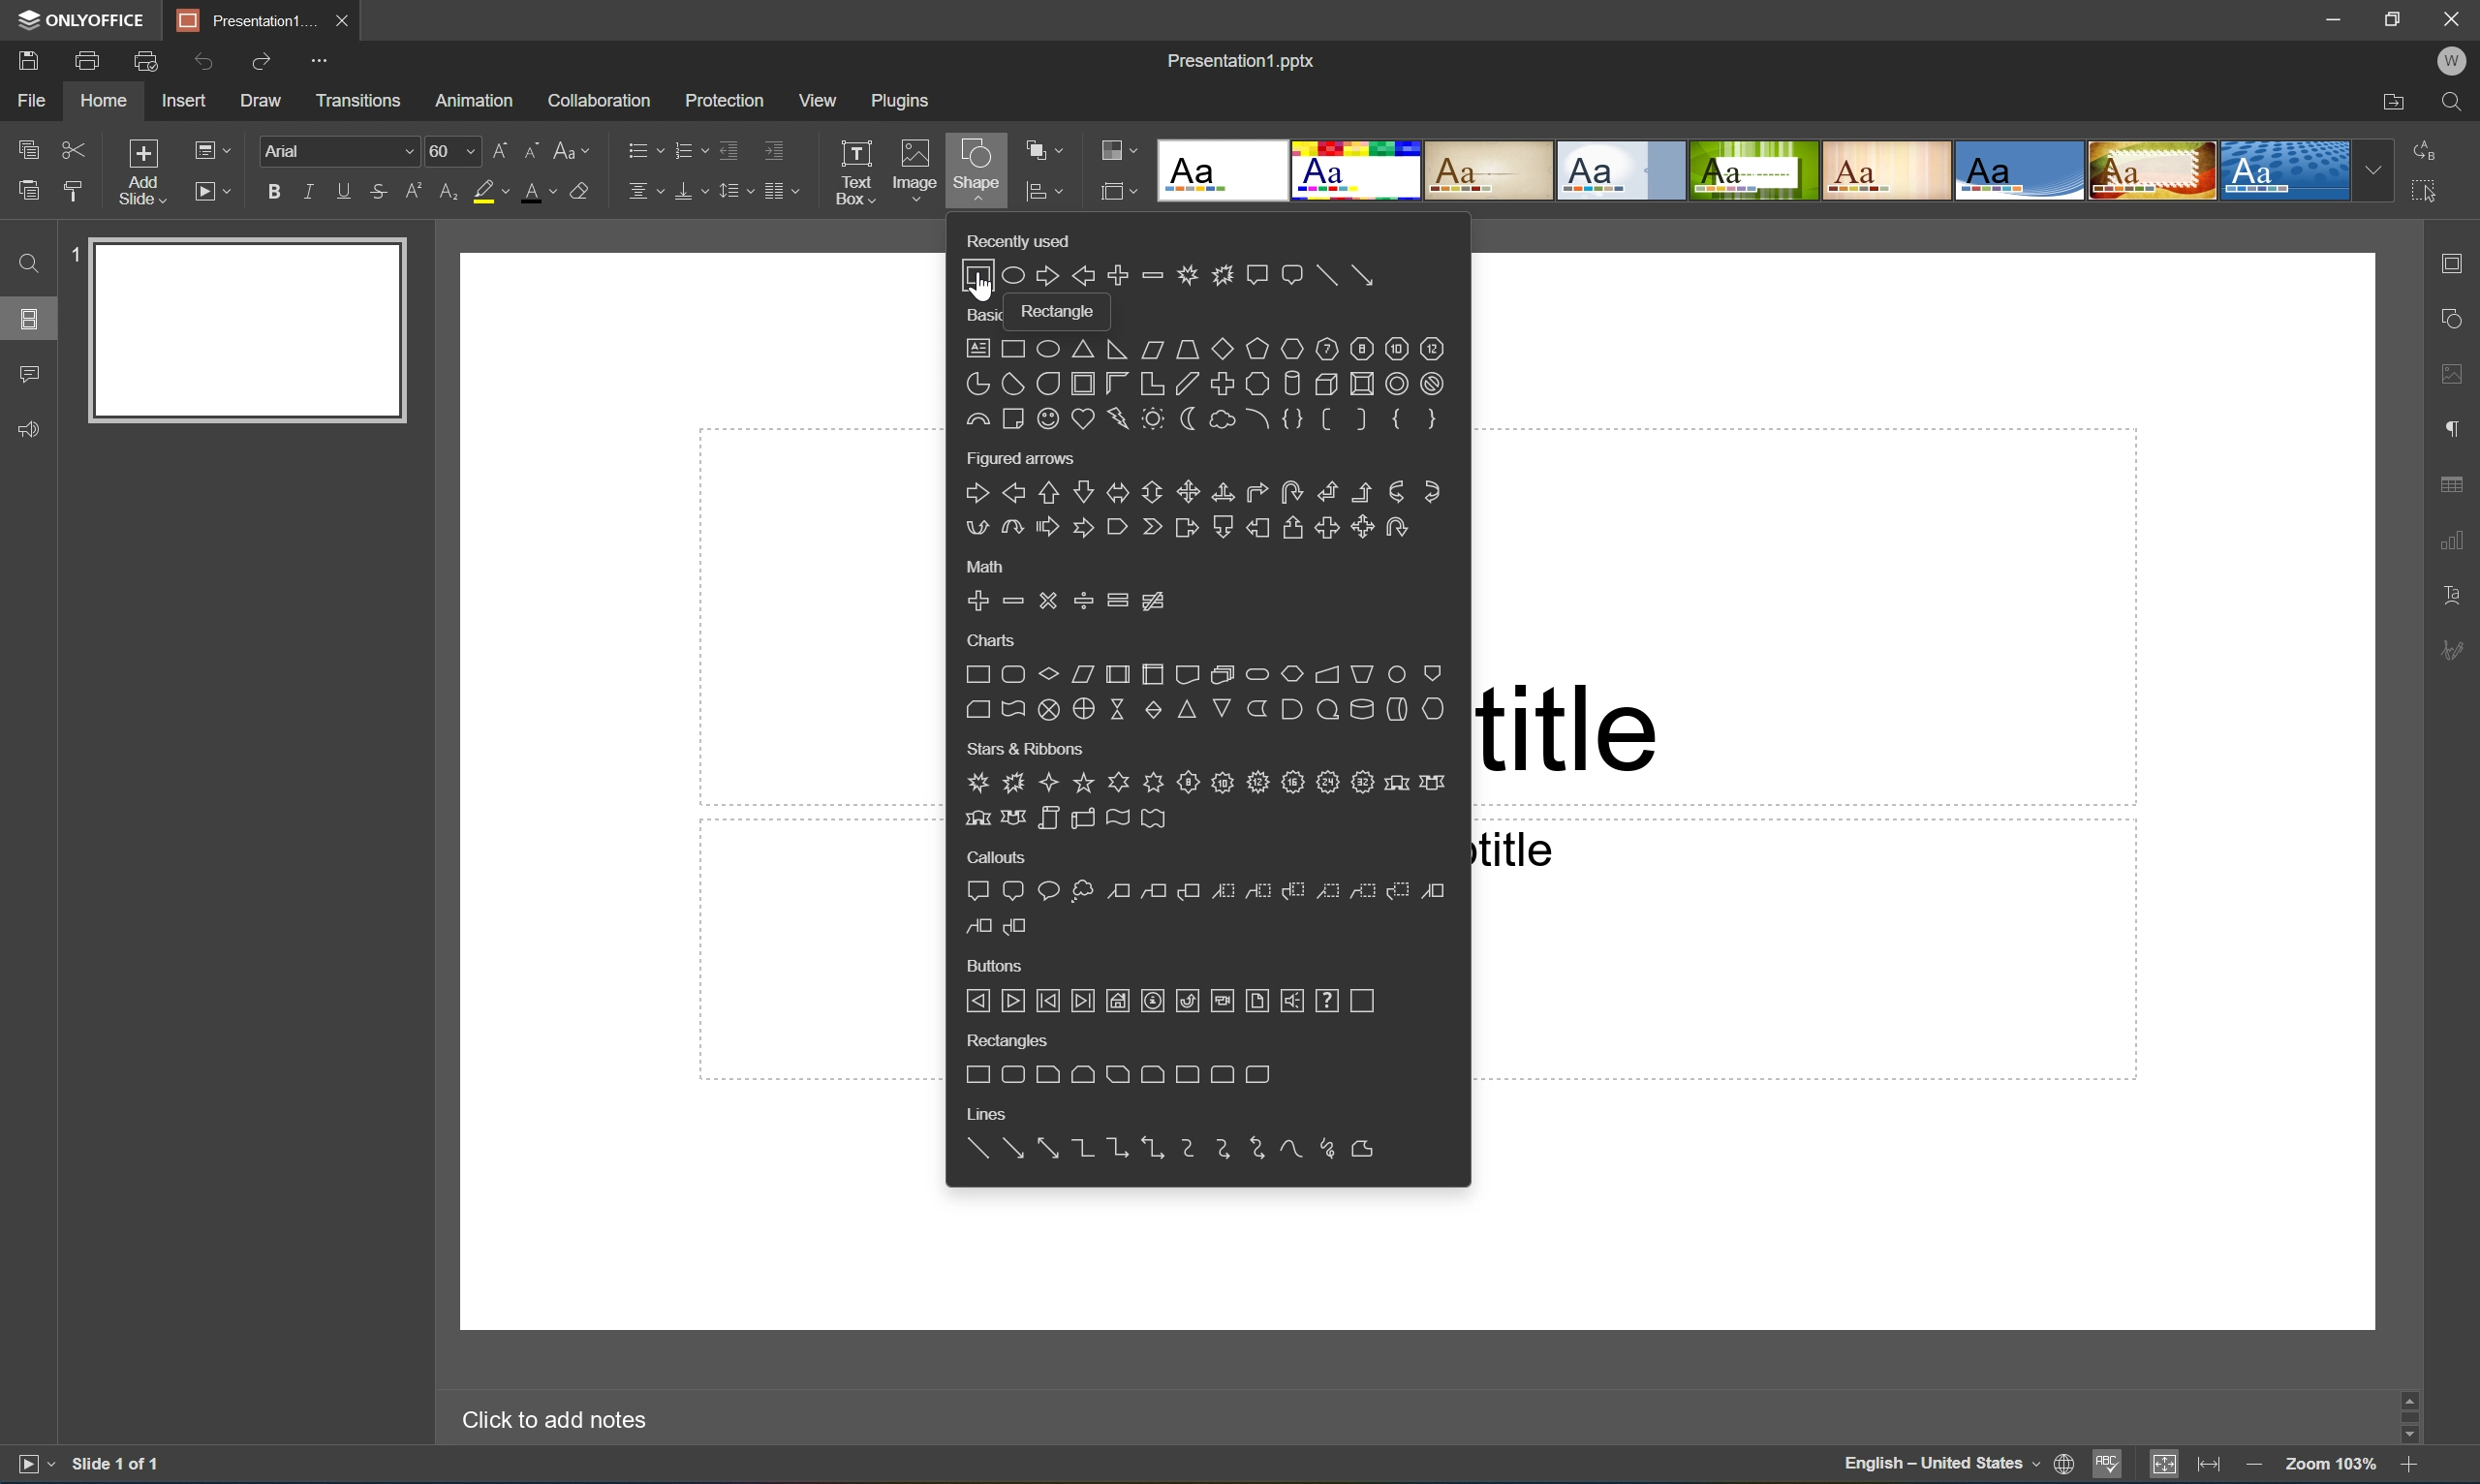 The image size is (2480, 1484). Describe the element at coordinates (722, 99) in the screenshot. I see `Protection` at that location.